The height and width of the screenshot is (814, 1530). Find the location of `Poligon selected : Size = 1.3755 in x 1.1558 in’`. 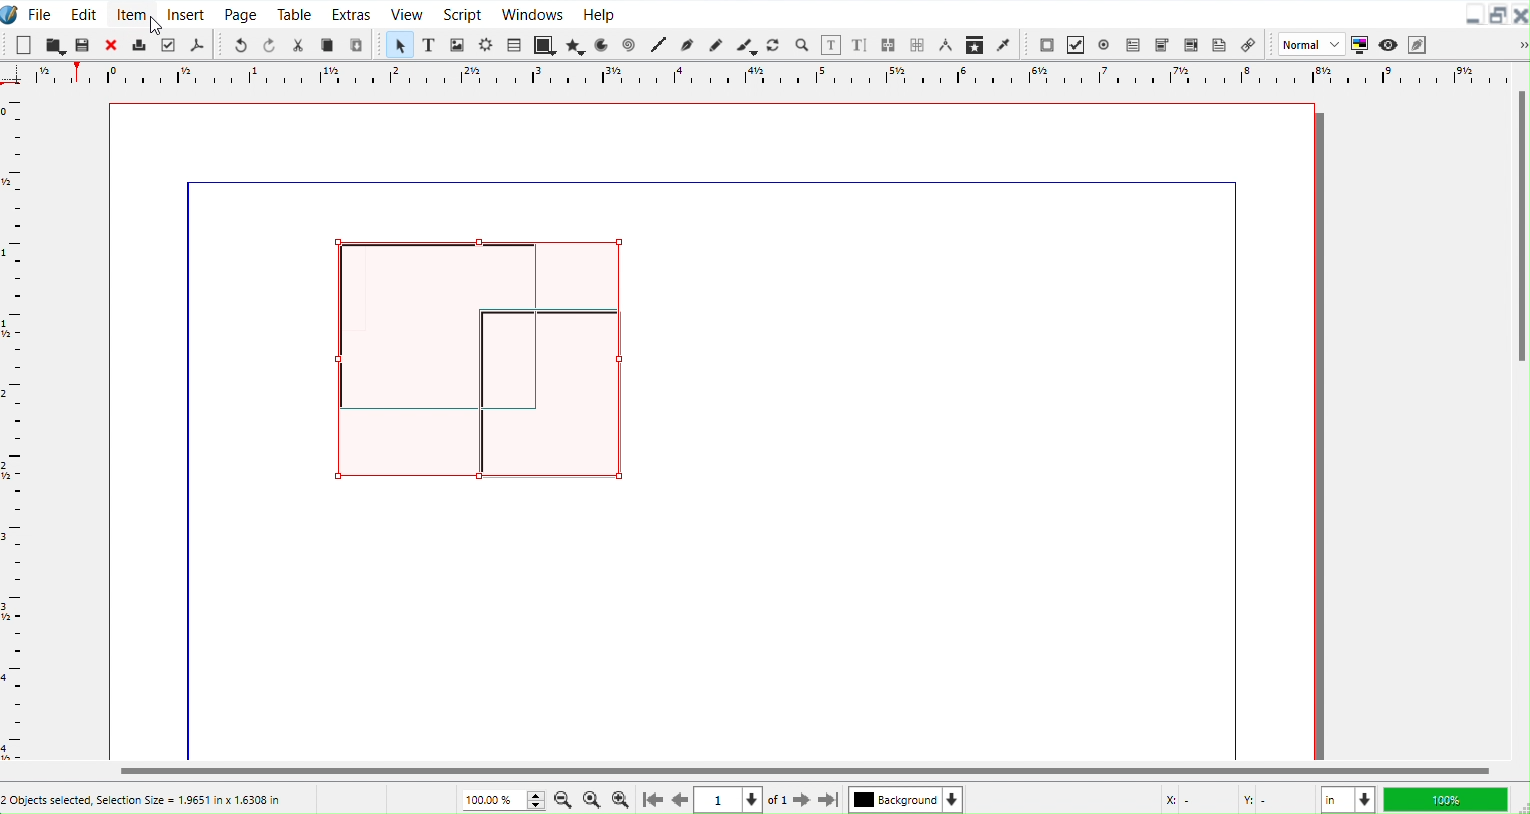

Poligon selected : Size = 1.3755 in x 1.1558 in’ is located at coordinates (142, 799).